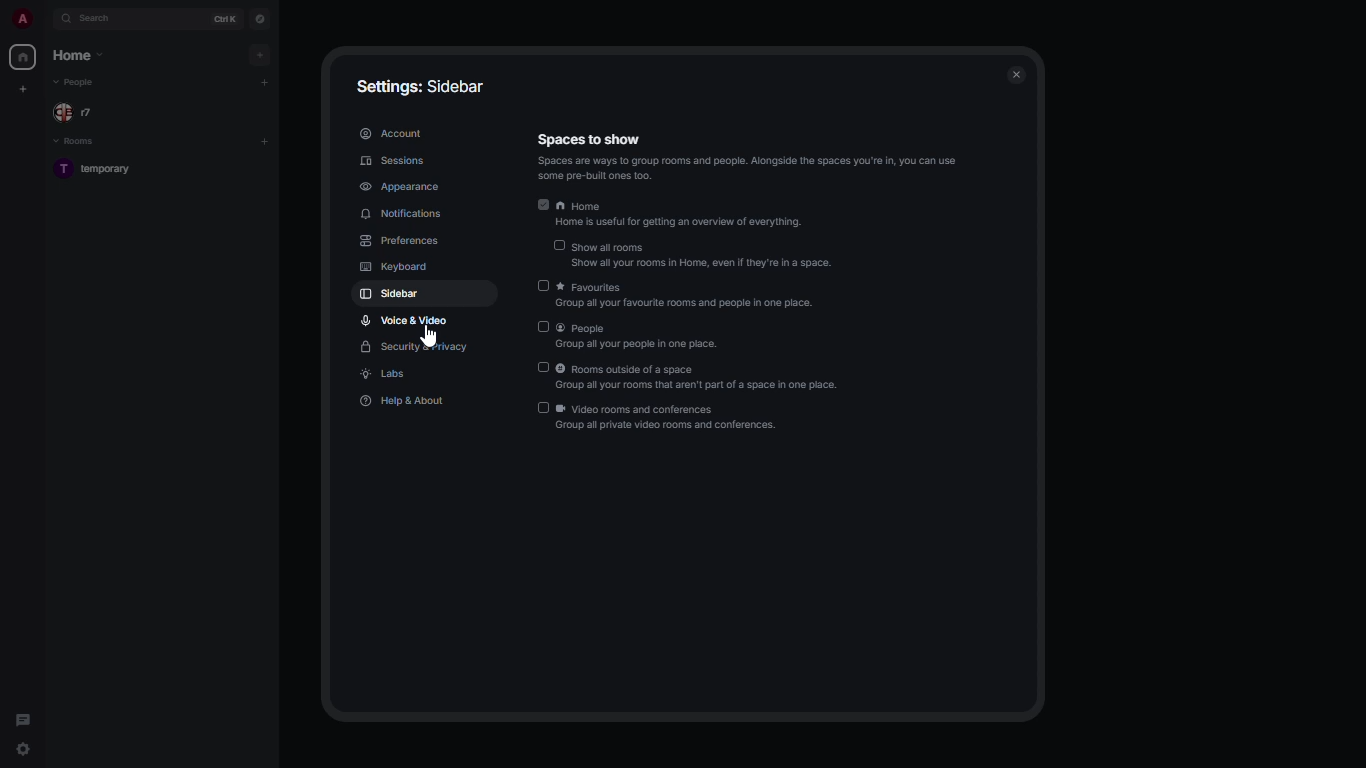 The height and width of the screenshot is (768, 1366). I want to click on notifications, so click(405, 213).